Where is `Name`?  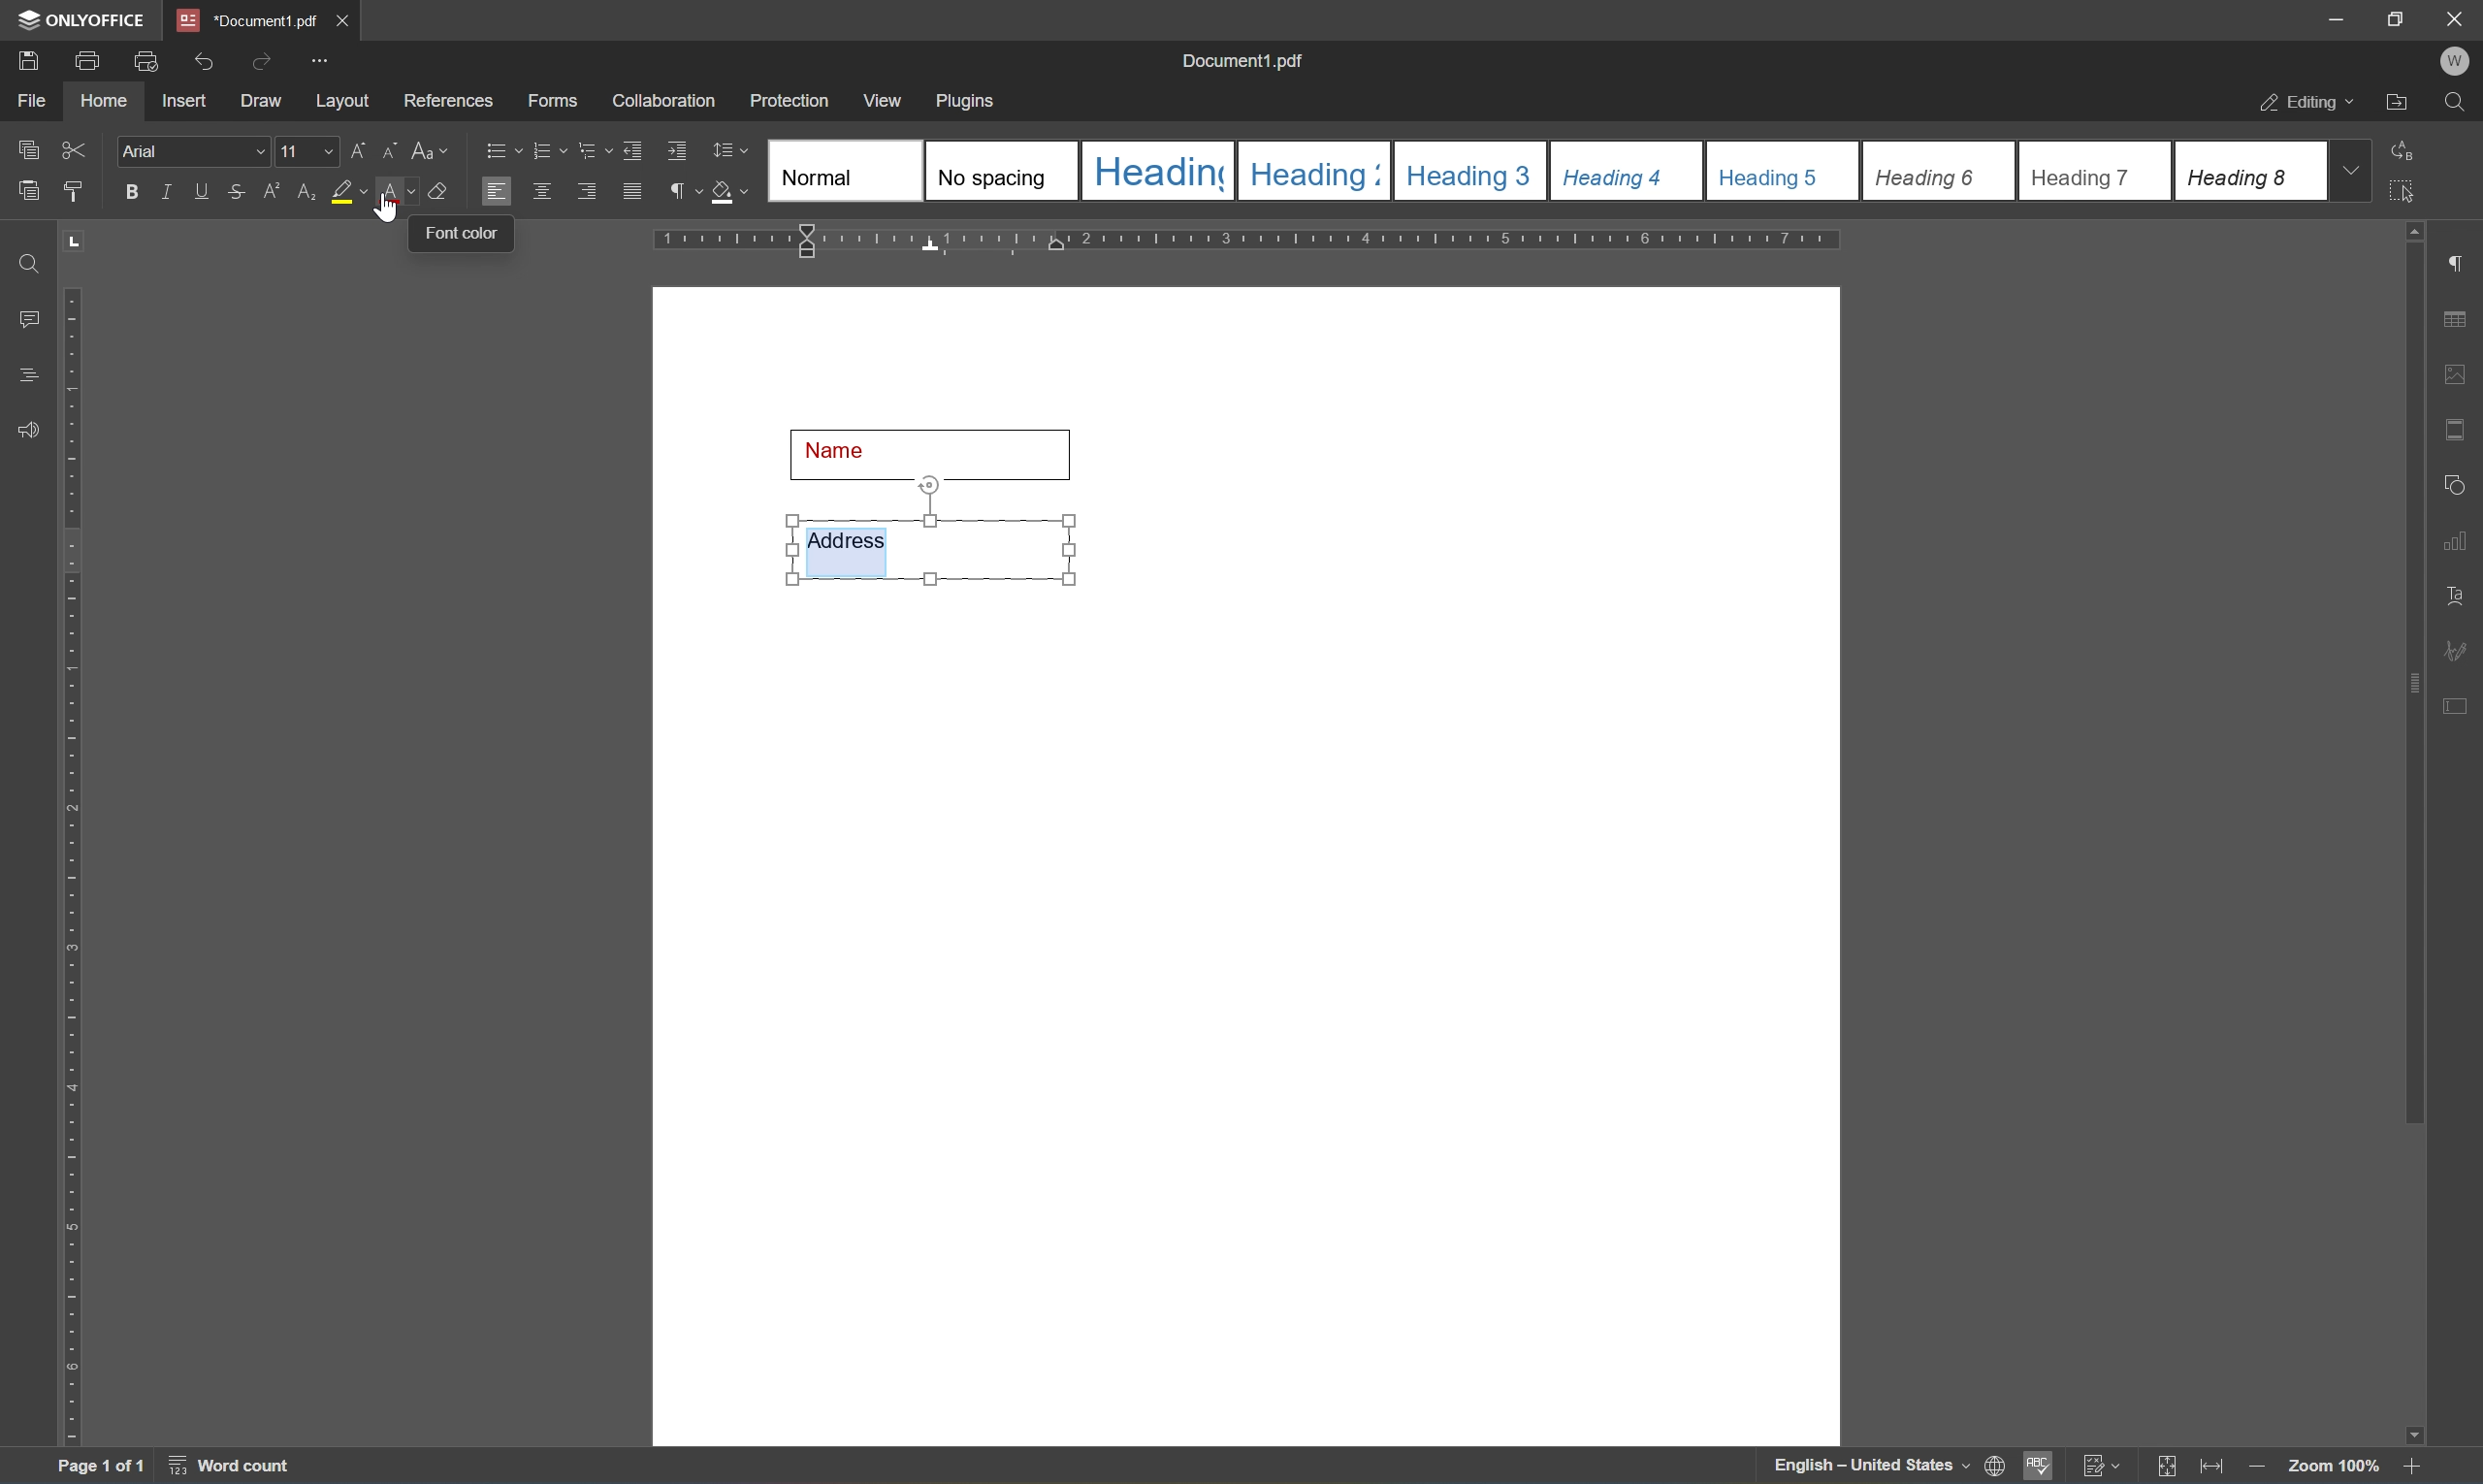 Name is located at coordinates (935, 449).